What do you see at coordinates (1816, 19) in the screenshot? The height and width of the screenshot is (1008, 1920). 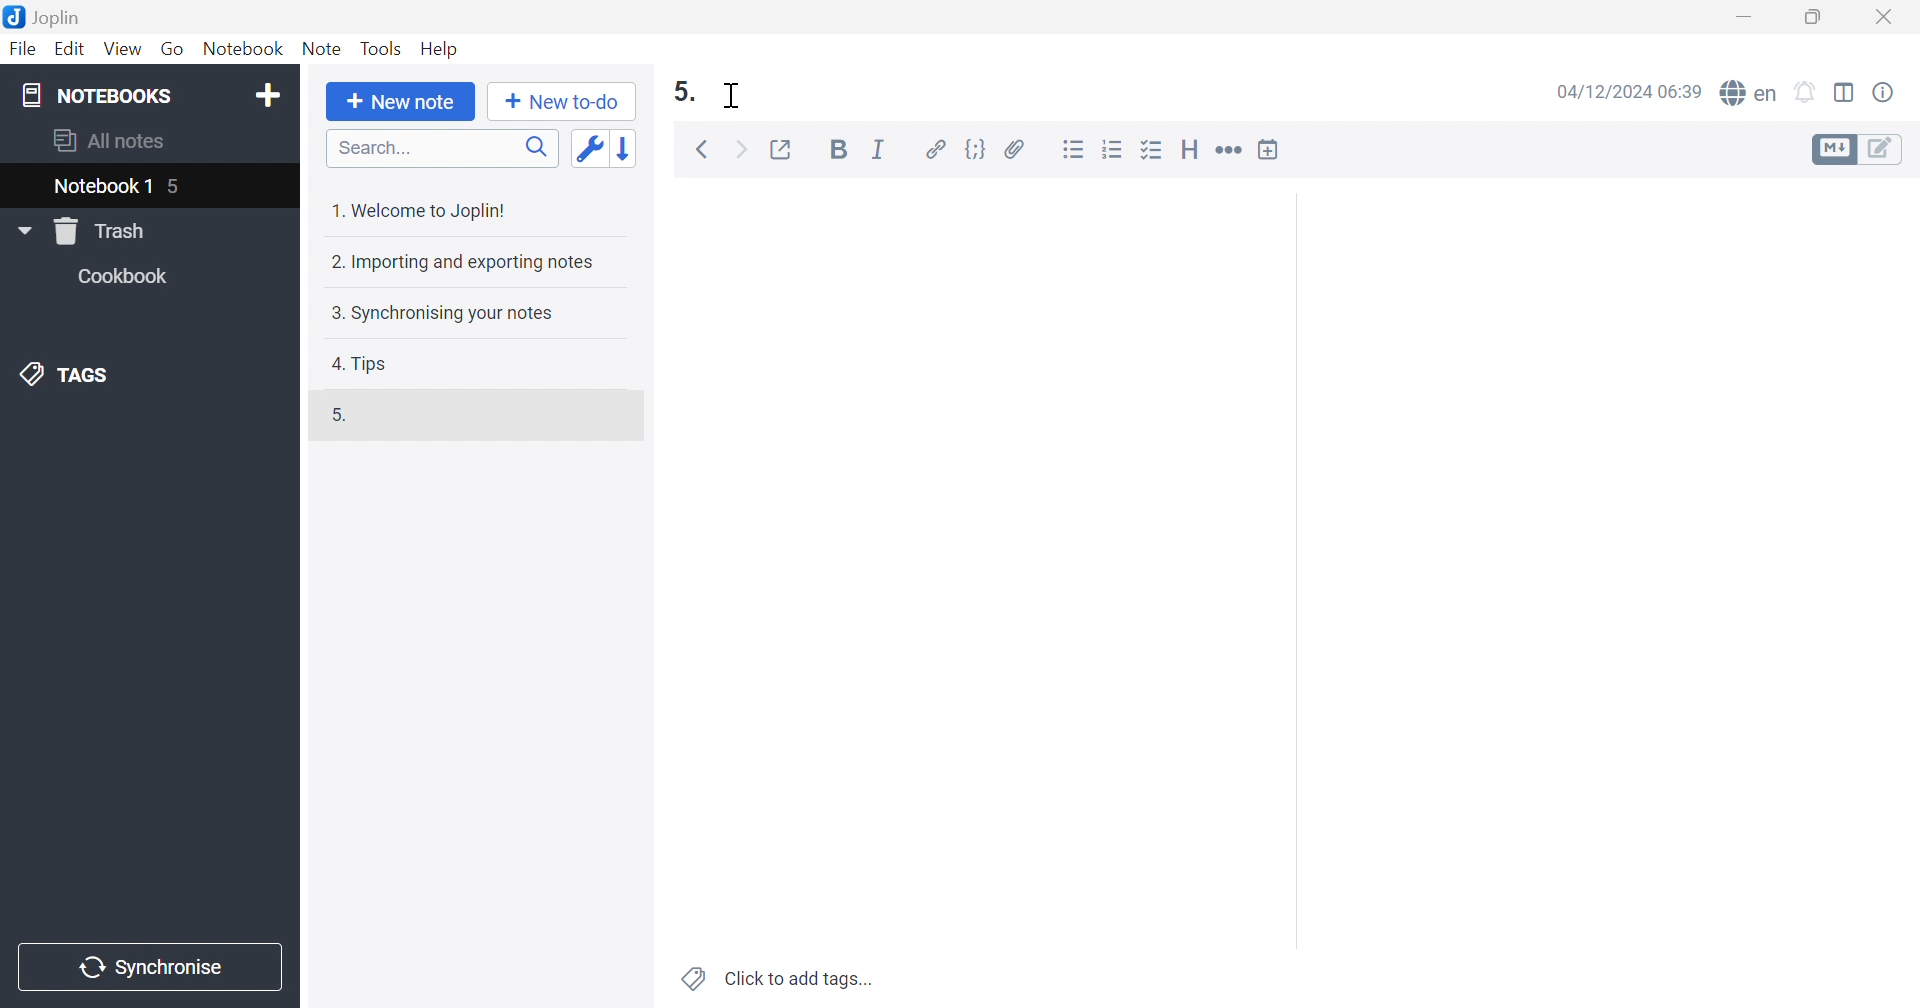 I see `Restore Down` at bounding box center [1816, 19].